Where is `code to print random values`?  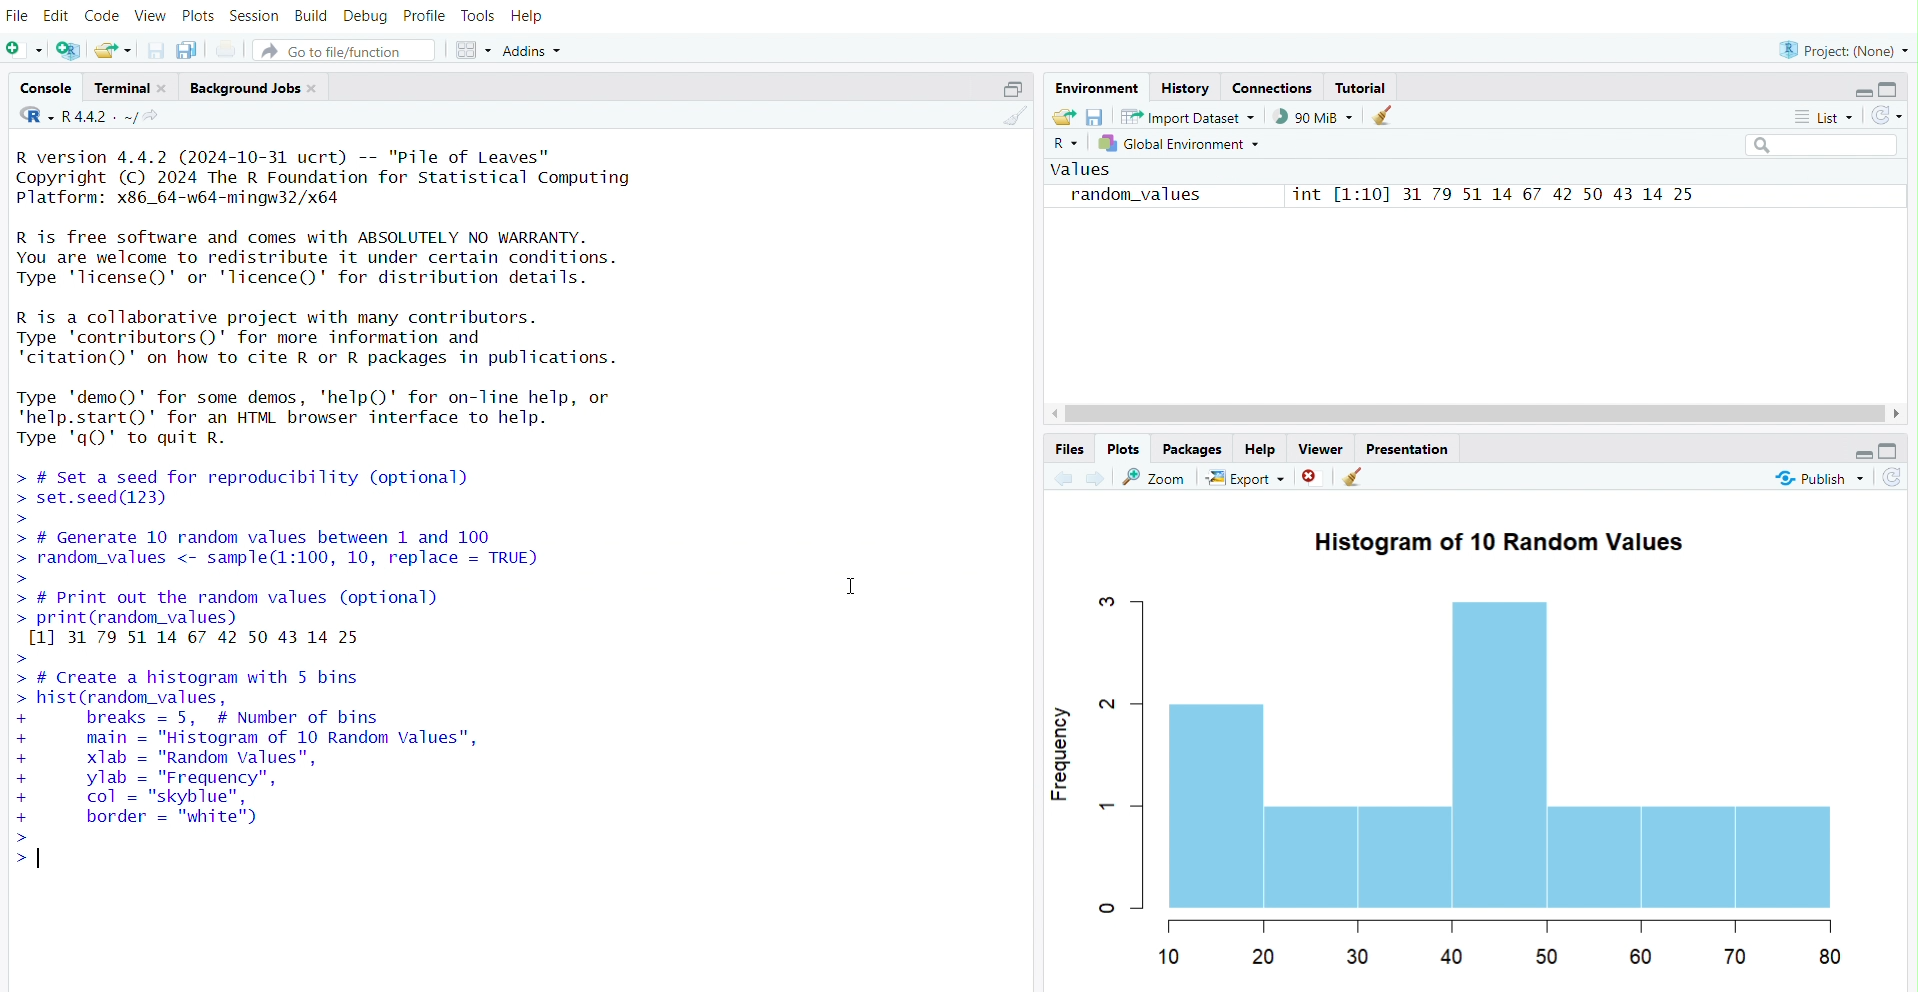 code to print random values is located at coordinates (279, 624).